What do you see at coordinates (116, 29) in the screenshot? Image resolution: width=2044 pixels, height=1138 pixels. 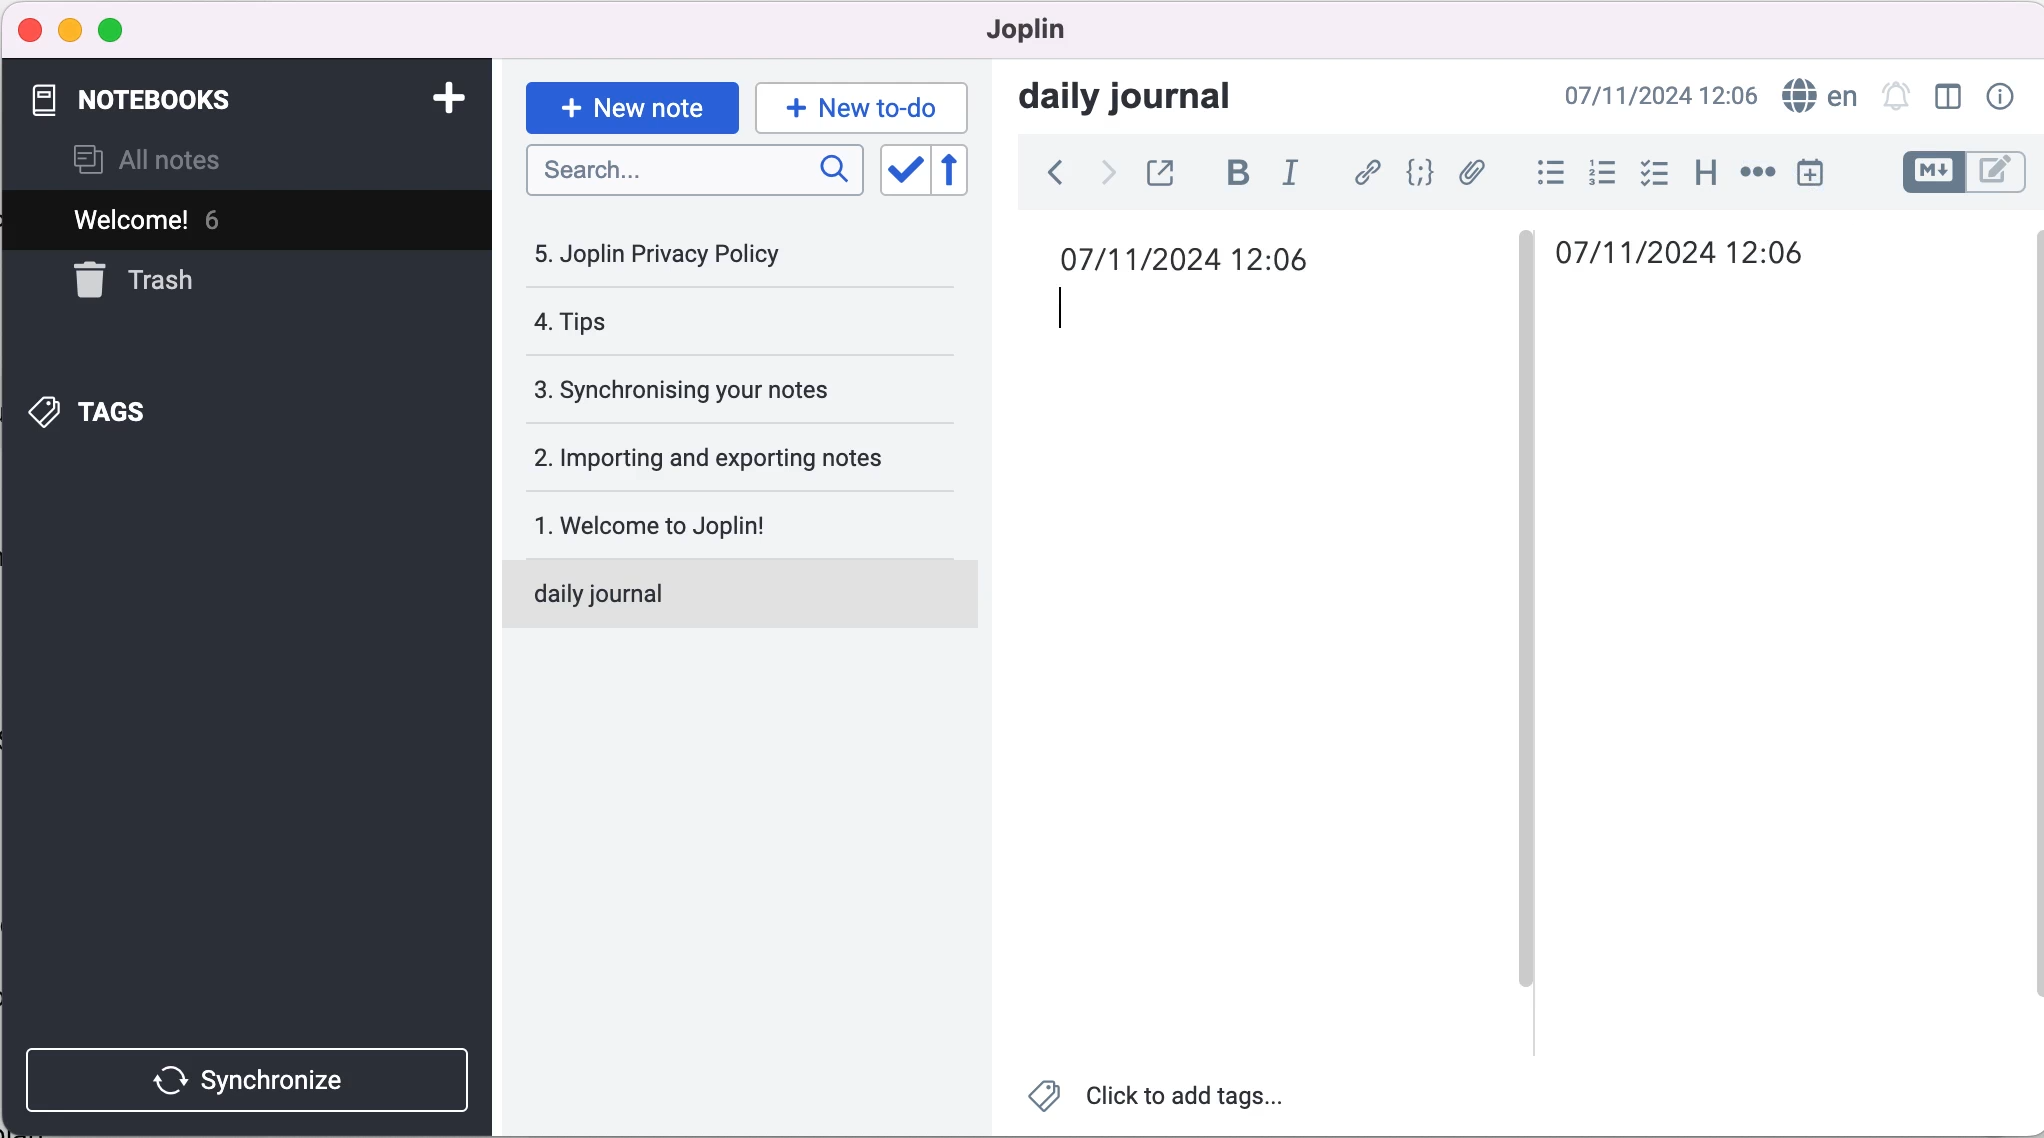 I see `maximize` at bounding box center [116, 29].